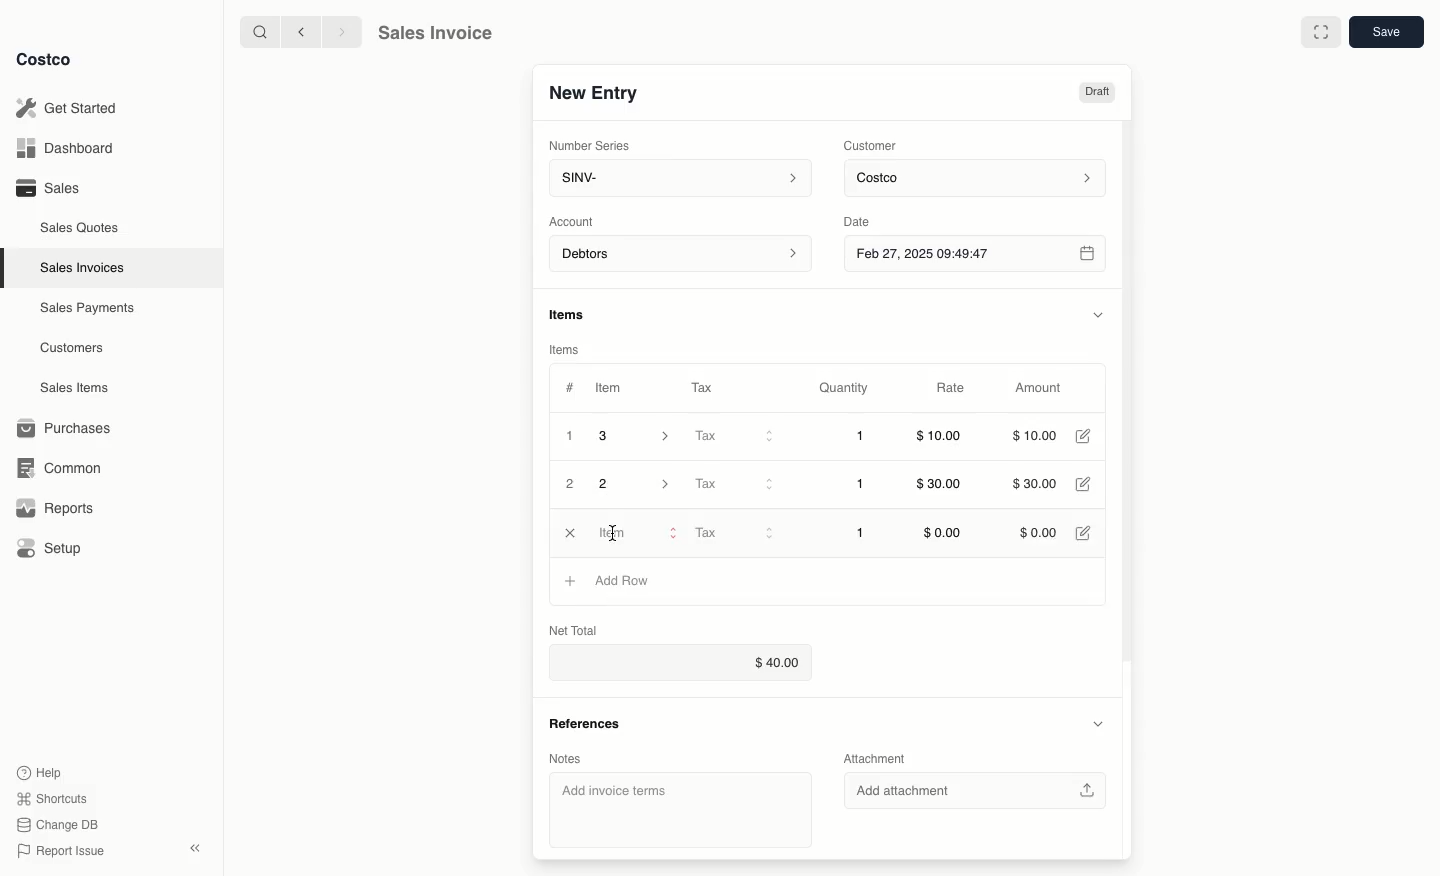  What do you see at coordinates (60, 822) in the screenshot?
I see `Change DB` at bounding box center [60, 822].